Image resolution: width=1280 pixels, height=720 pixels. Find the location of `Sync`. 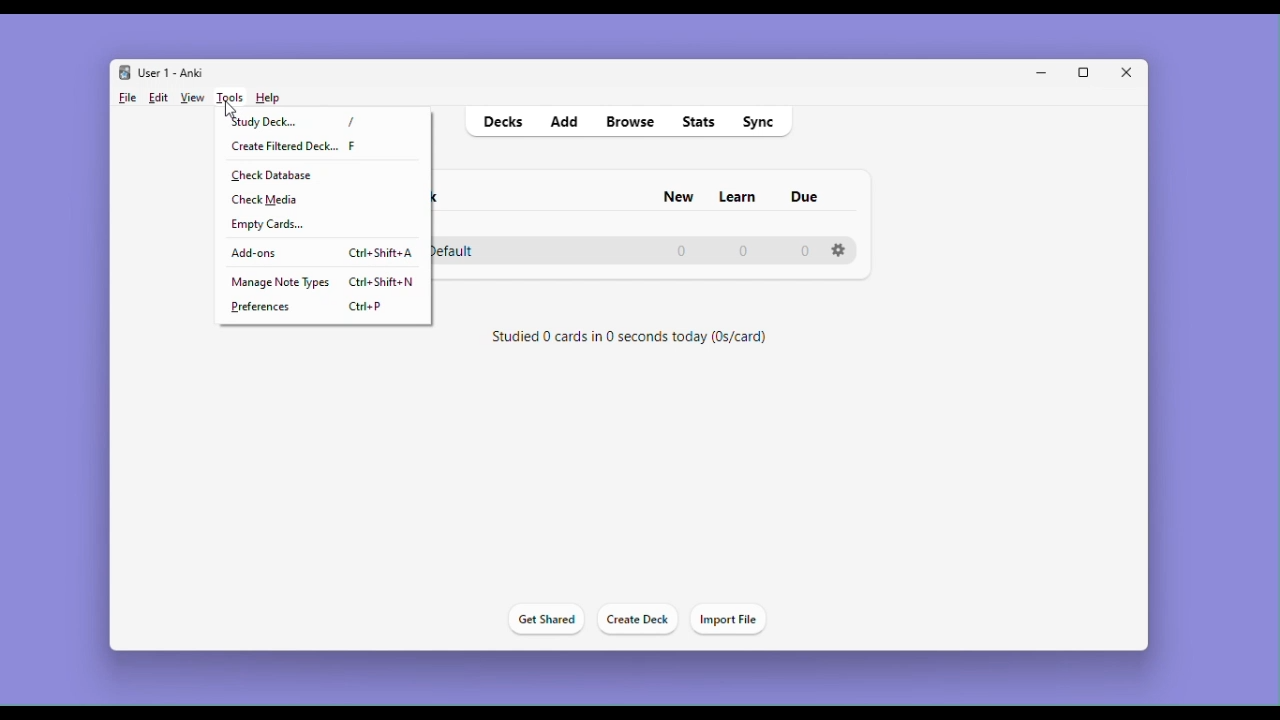

Sync is located at coordinates (769, 123).